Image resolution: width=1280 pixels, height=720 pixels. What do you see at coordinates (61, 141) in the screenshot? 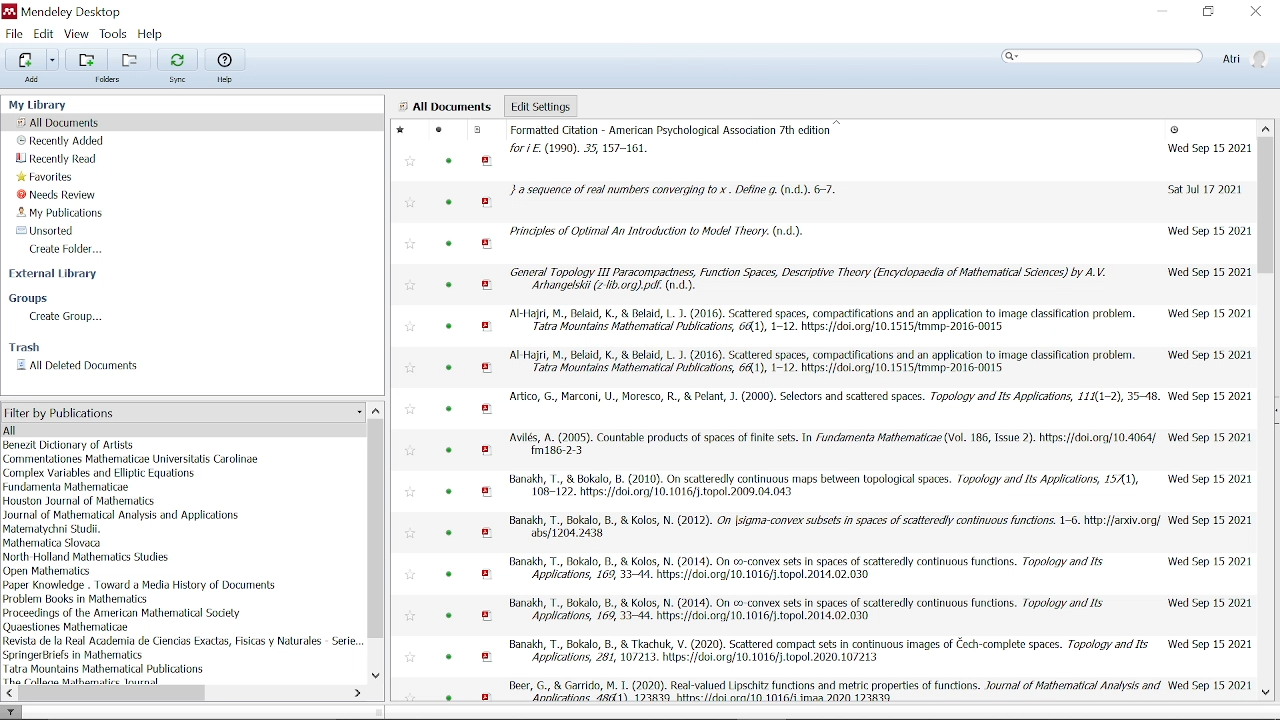
I see `Recently Added` at bounding box center [61, 141].